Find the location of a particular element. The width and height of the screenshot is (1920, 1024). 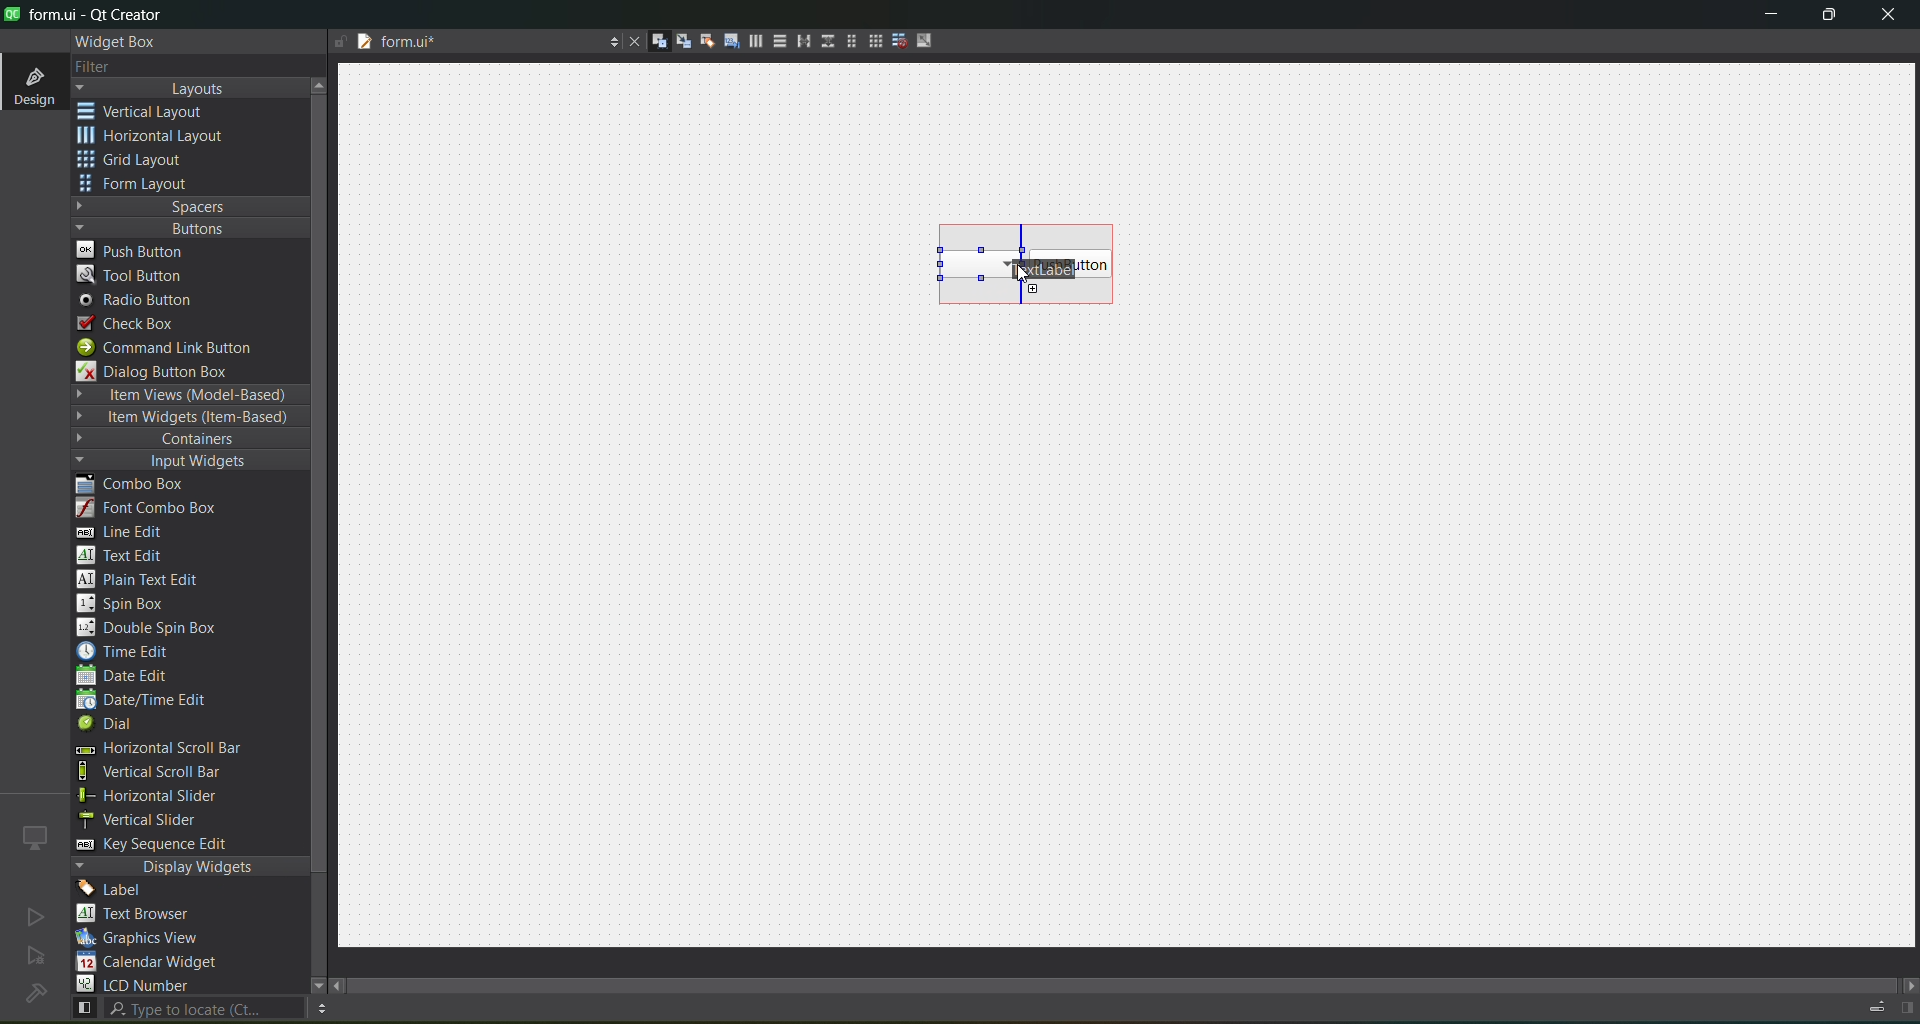

date edit is located at coordinates (127, 677).